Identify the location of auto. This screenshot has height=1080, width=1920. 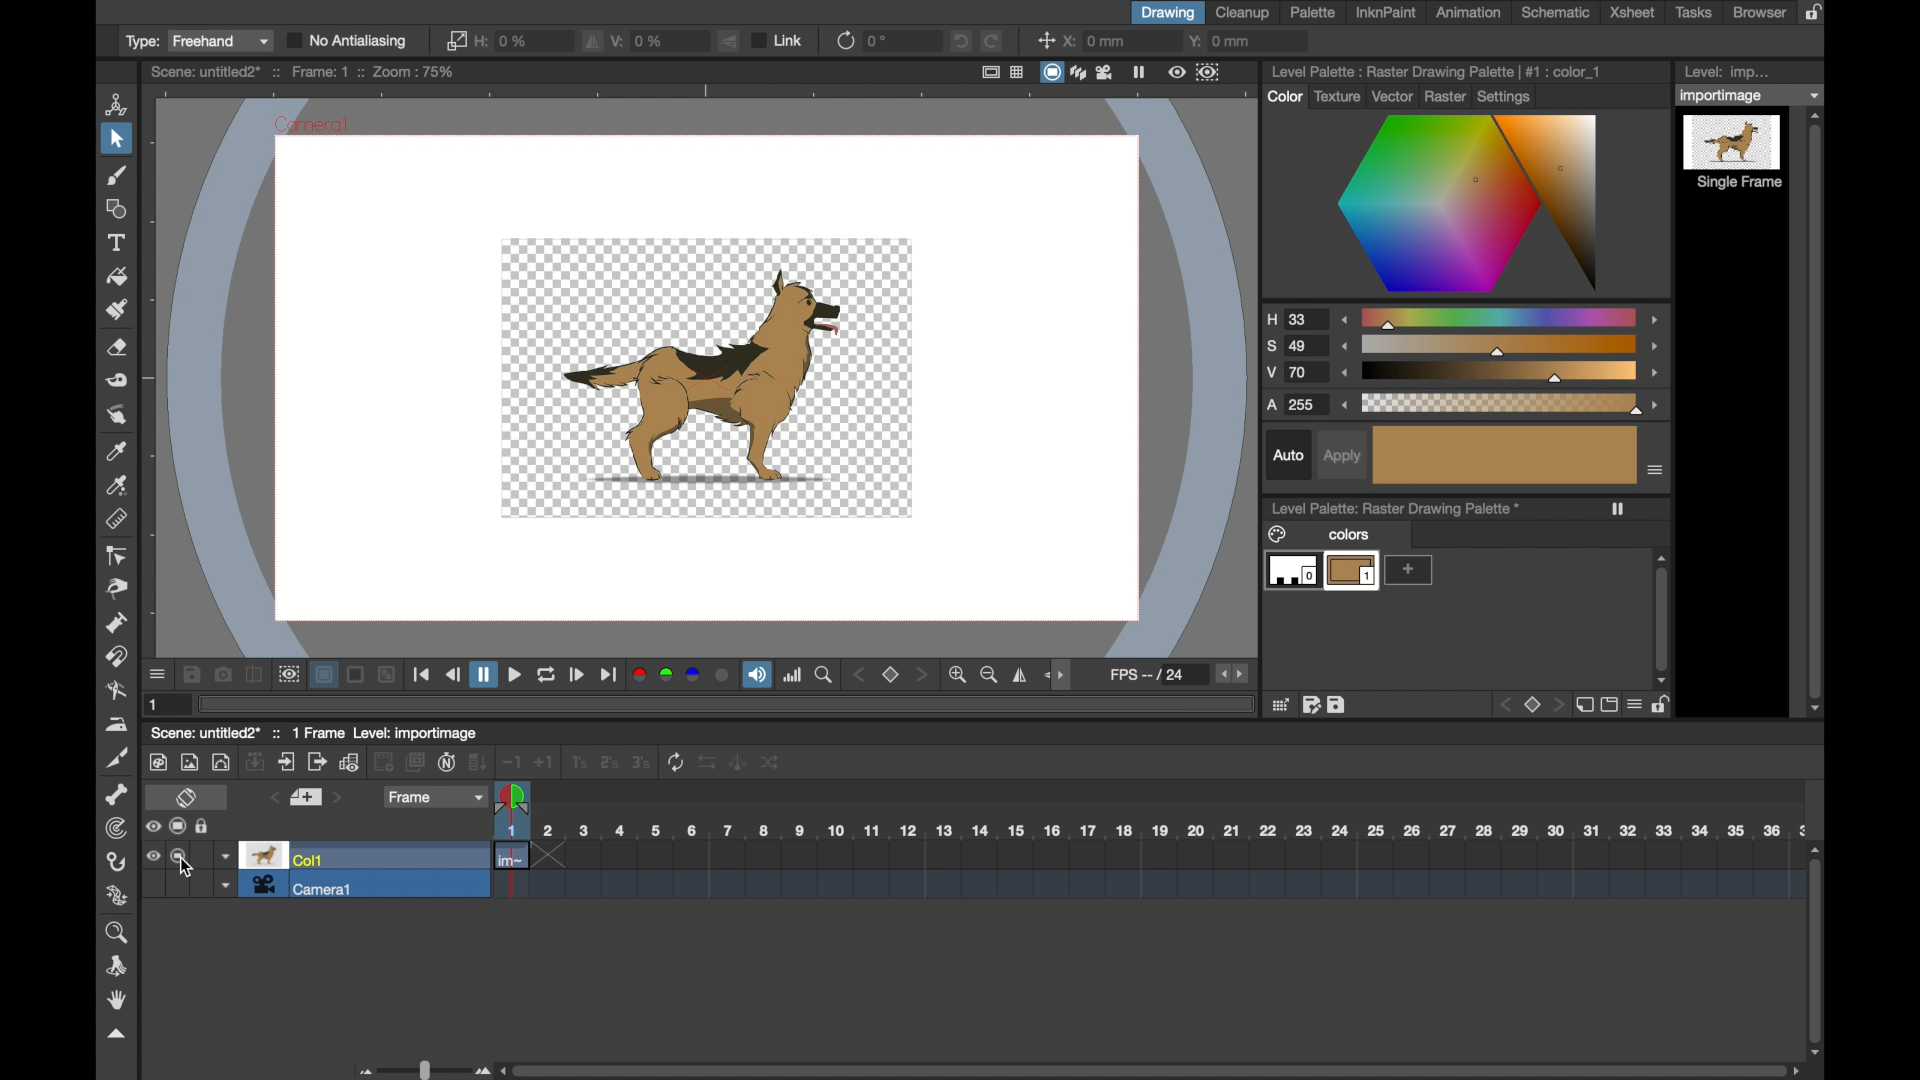
(1288, 455).